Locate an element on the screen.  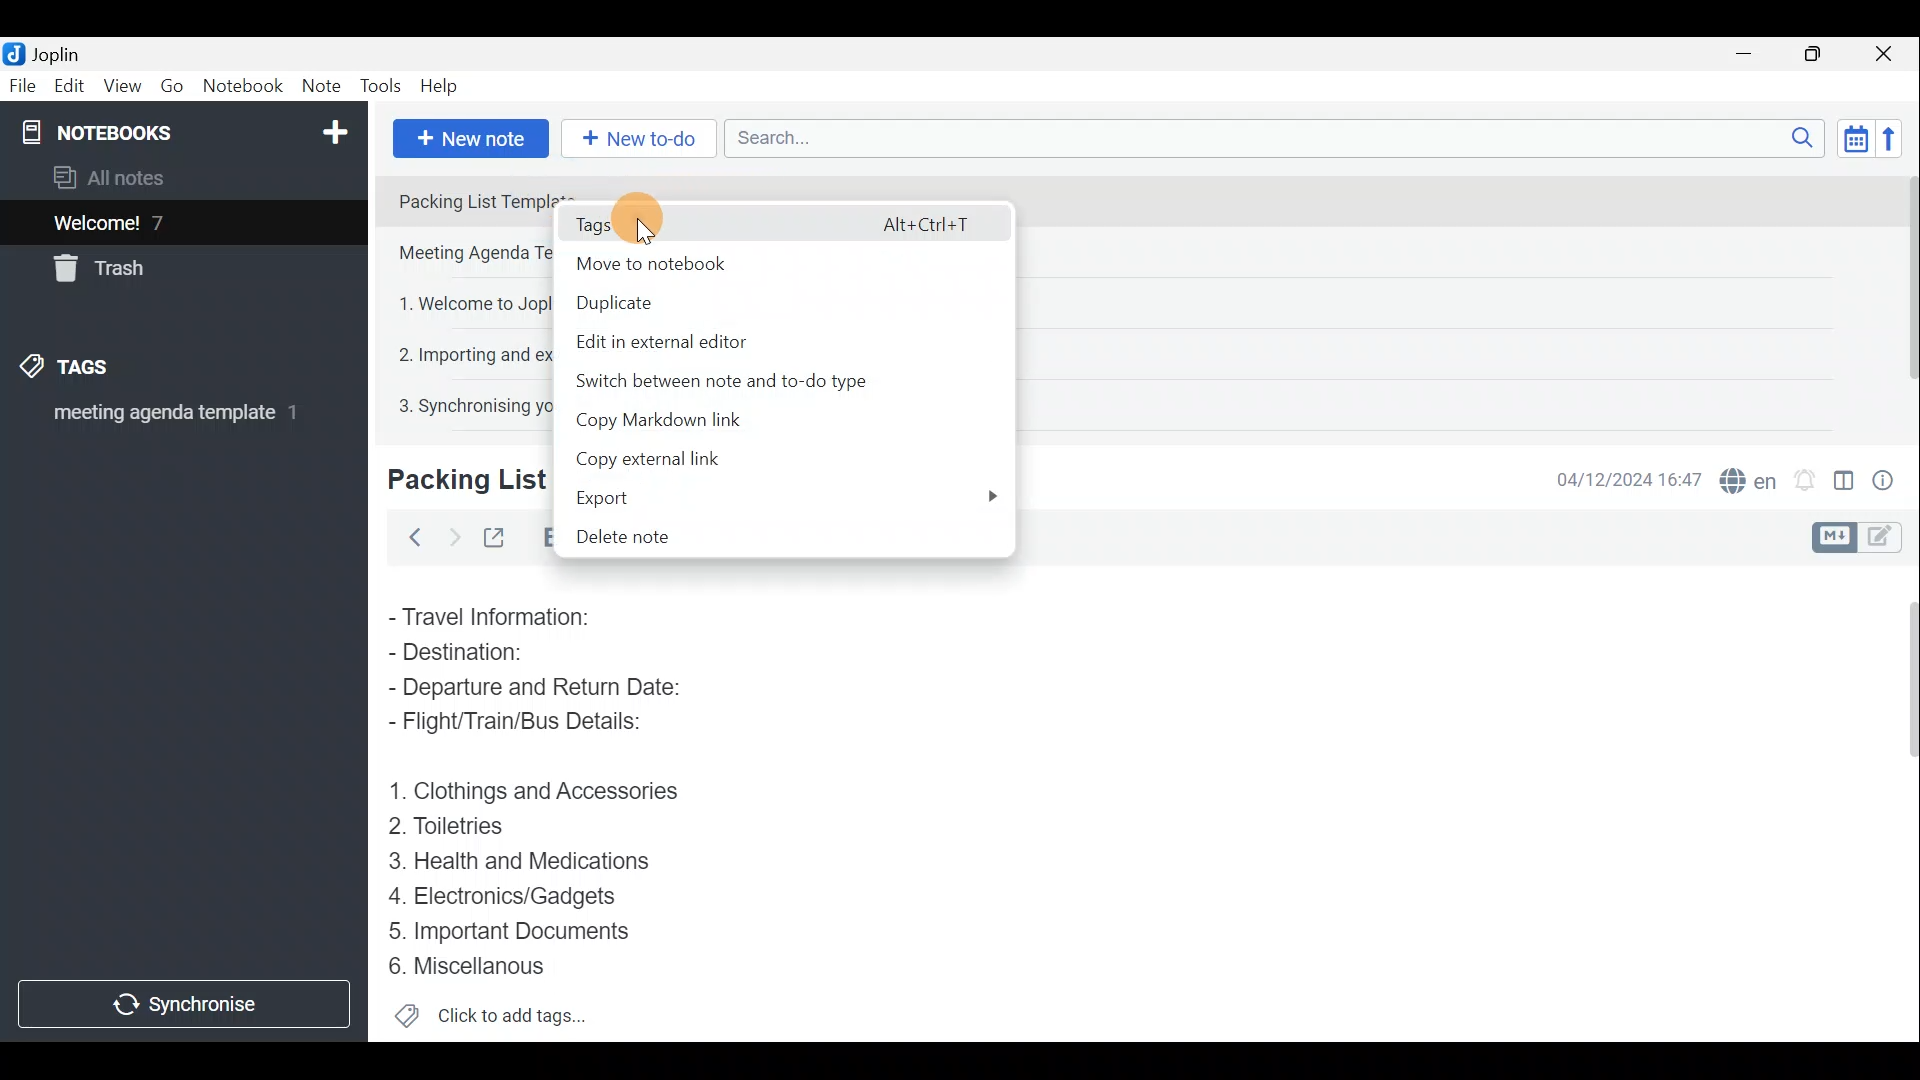
Minimise is located at coordinates (1754, 57).